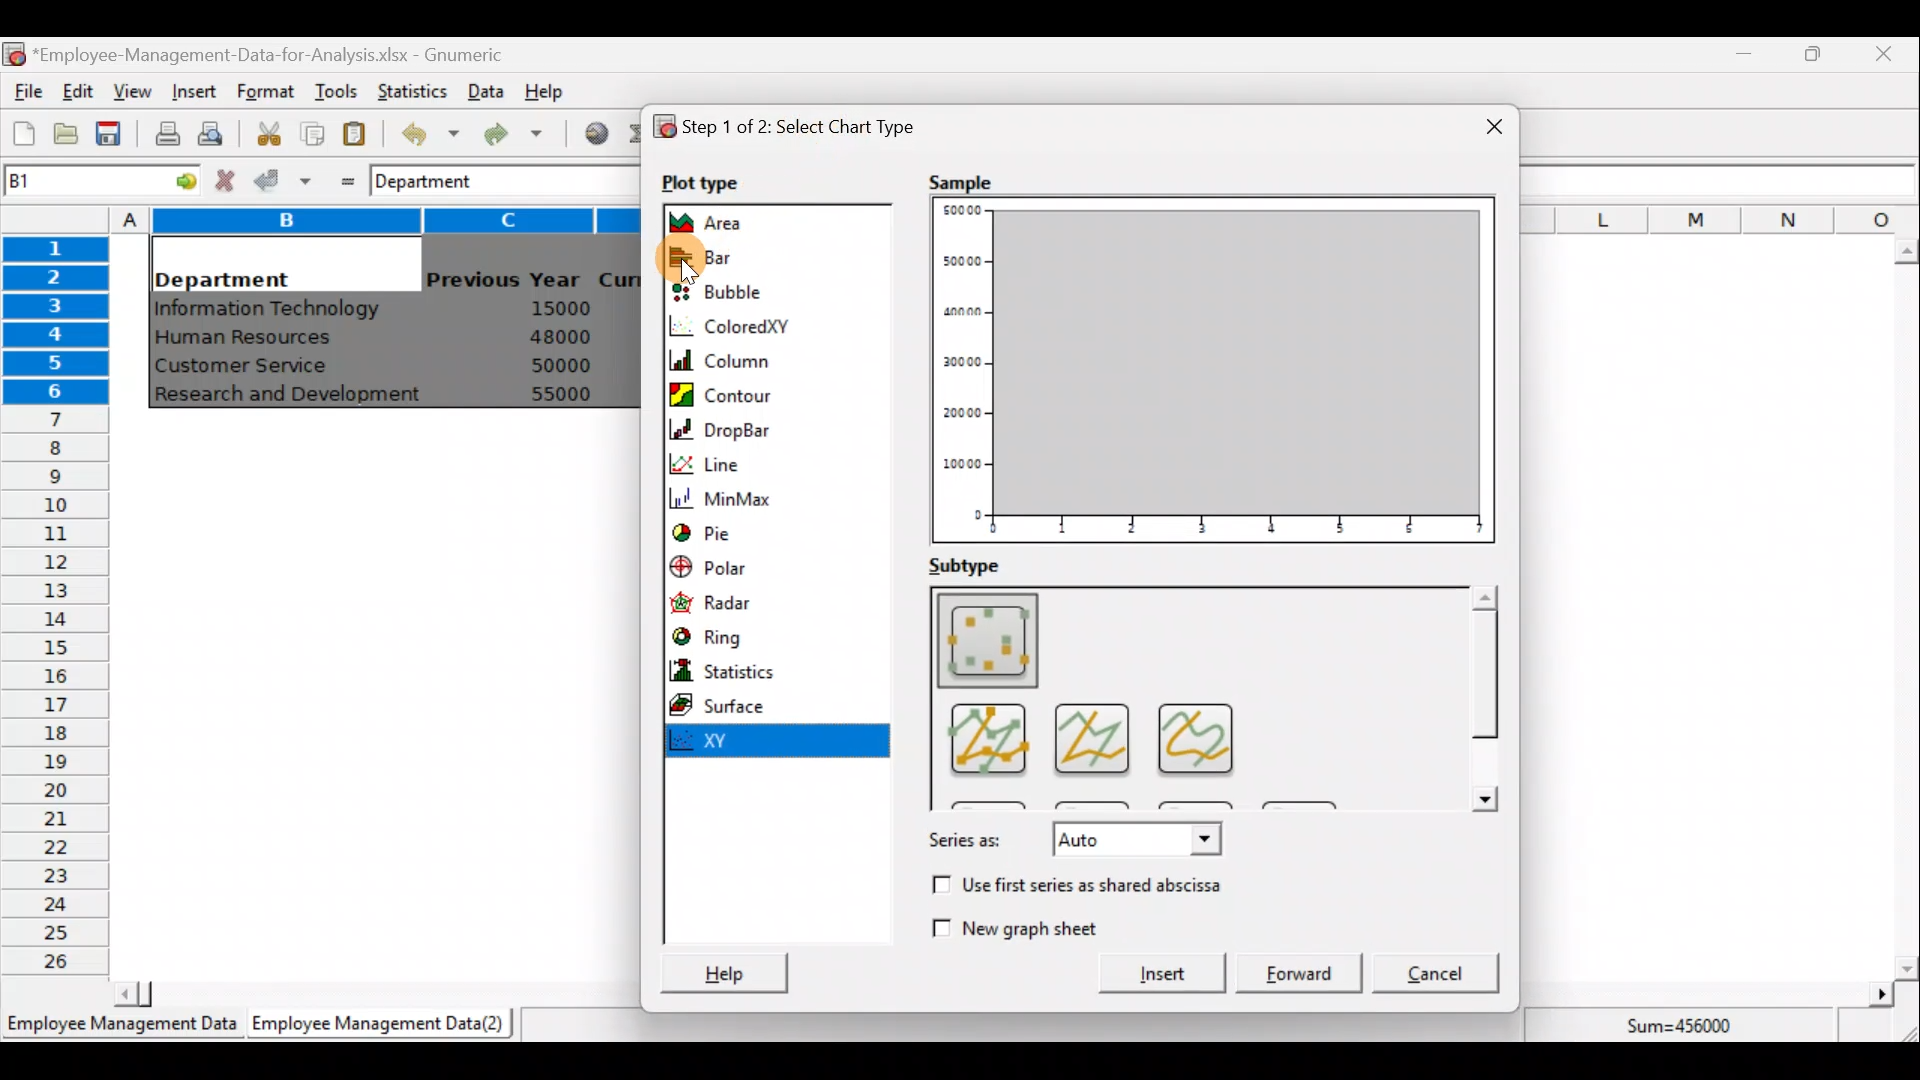 The image size is (1920, 1080). What do you see at coordinates (25, 92) in the screenshot?
I see `File` at bounding box center [25, 92].